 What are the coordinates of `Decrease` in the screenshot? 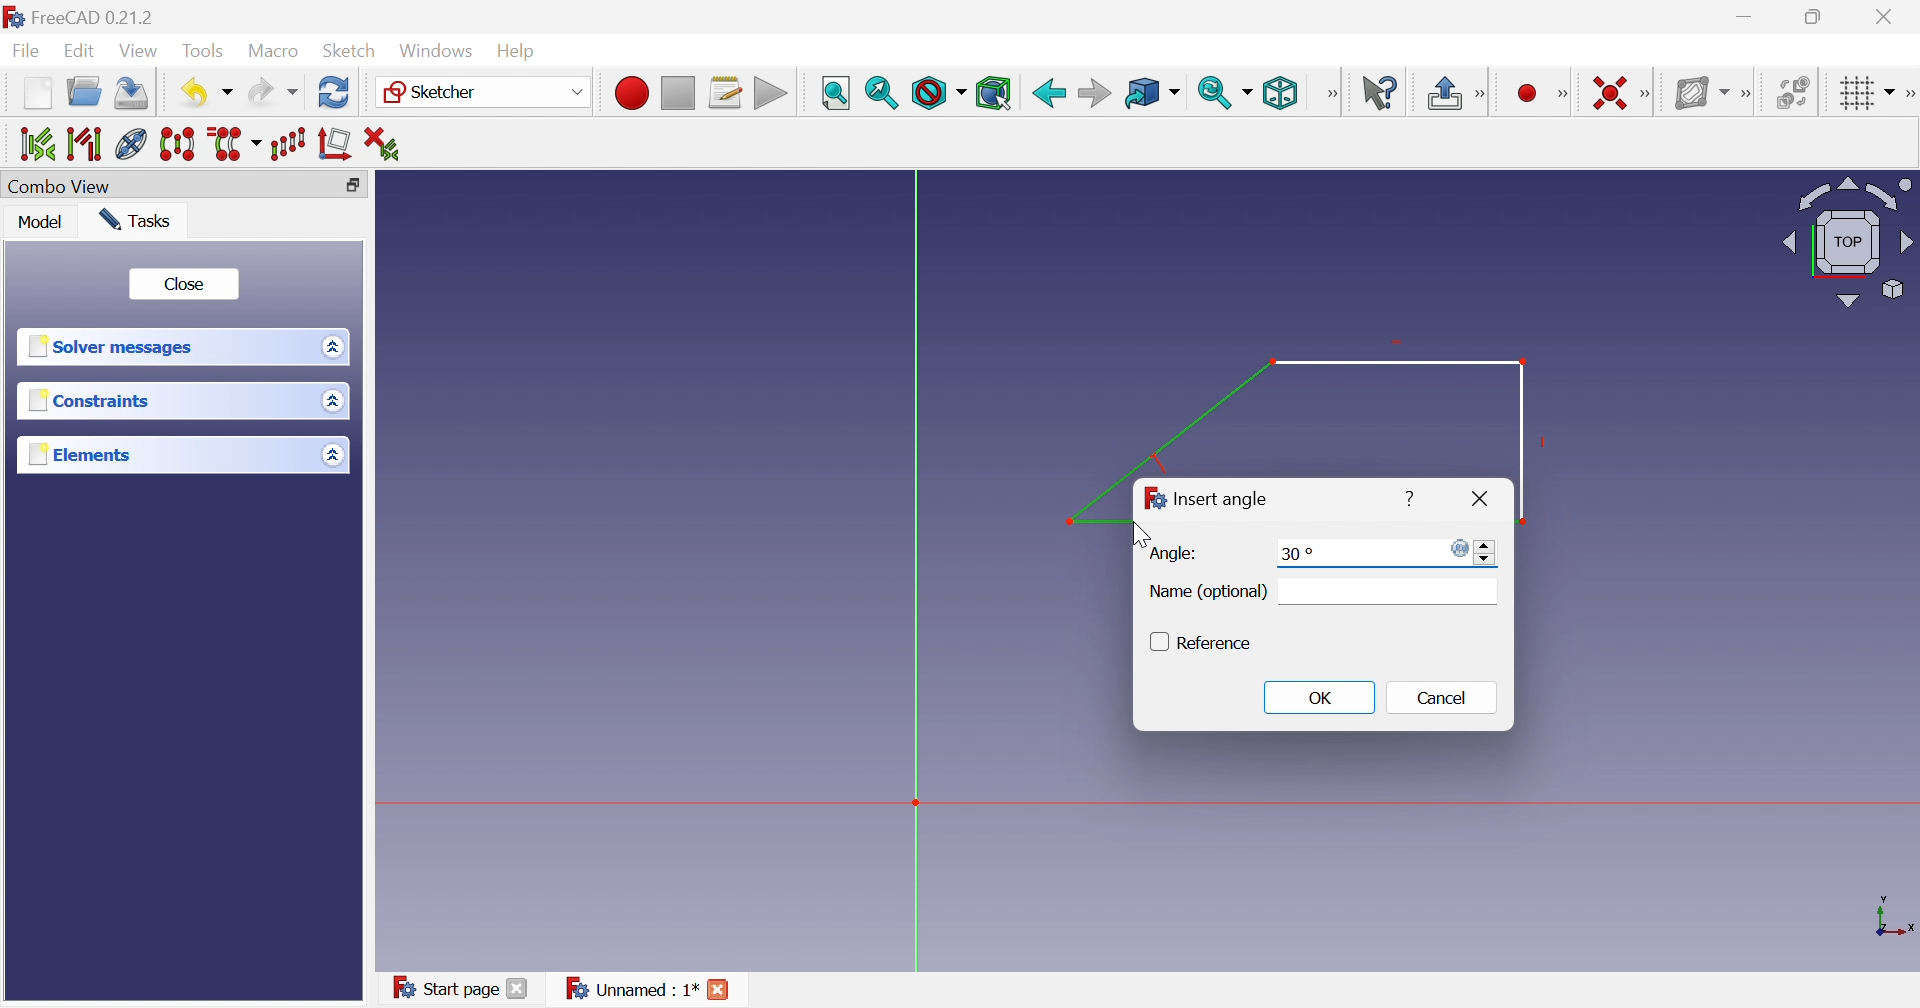 It's located at (1489, 562).